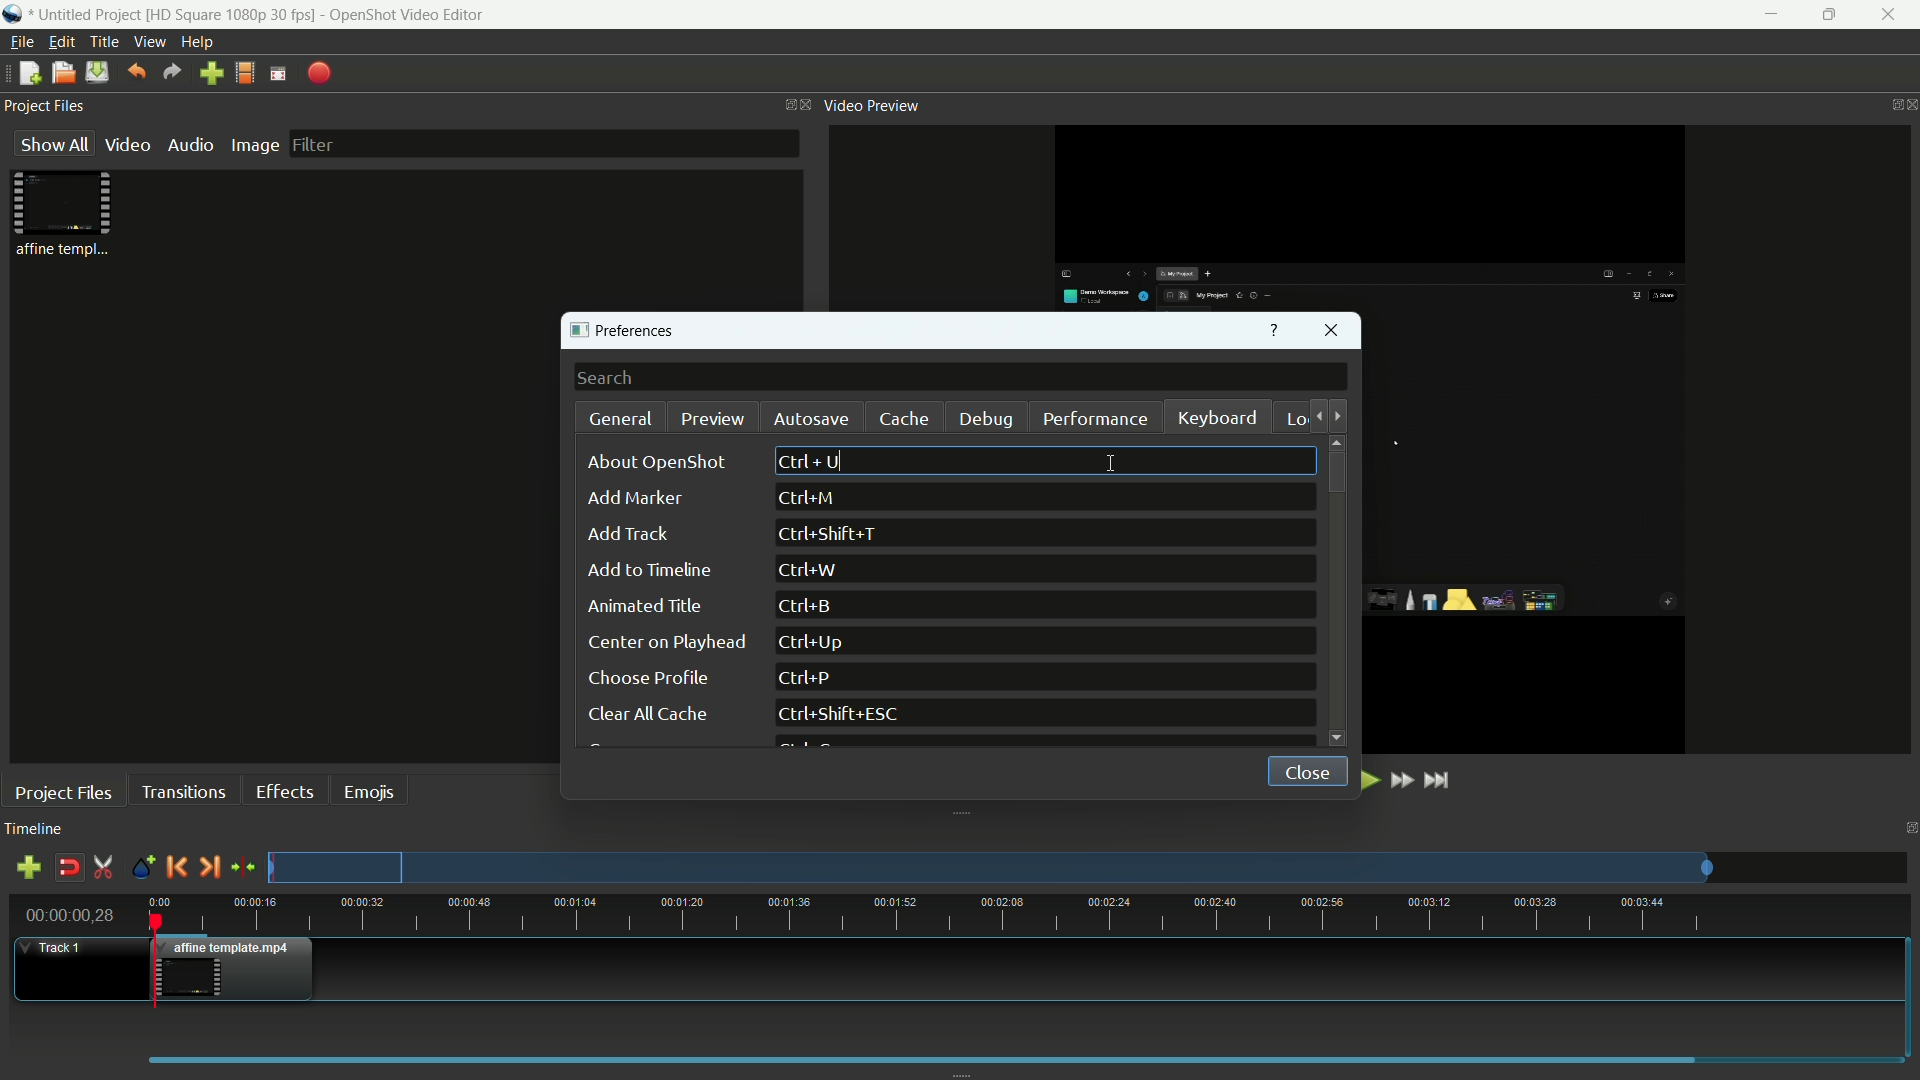 Image resolution: width=1920 pixels, height=1080 pixels. Describe the element at coordinates (209, 866) in the screenshot. I see `next marker` at that location.